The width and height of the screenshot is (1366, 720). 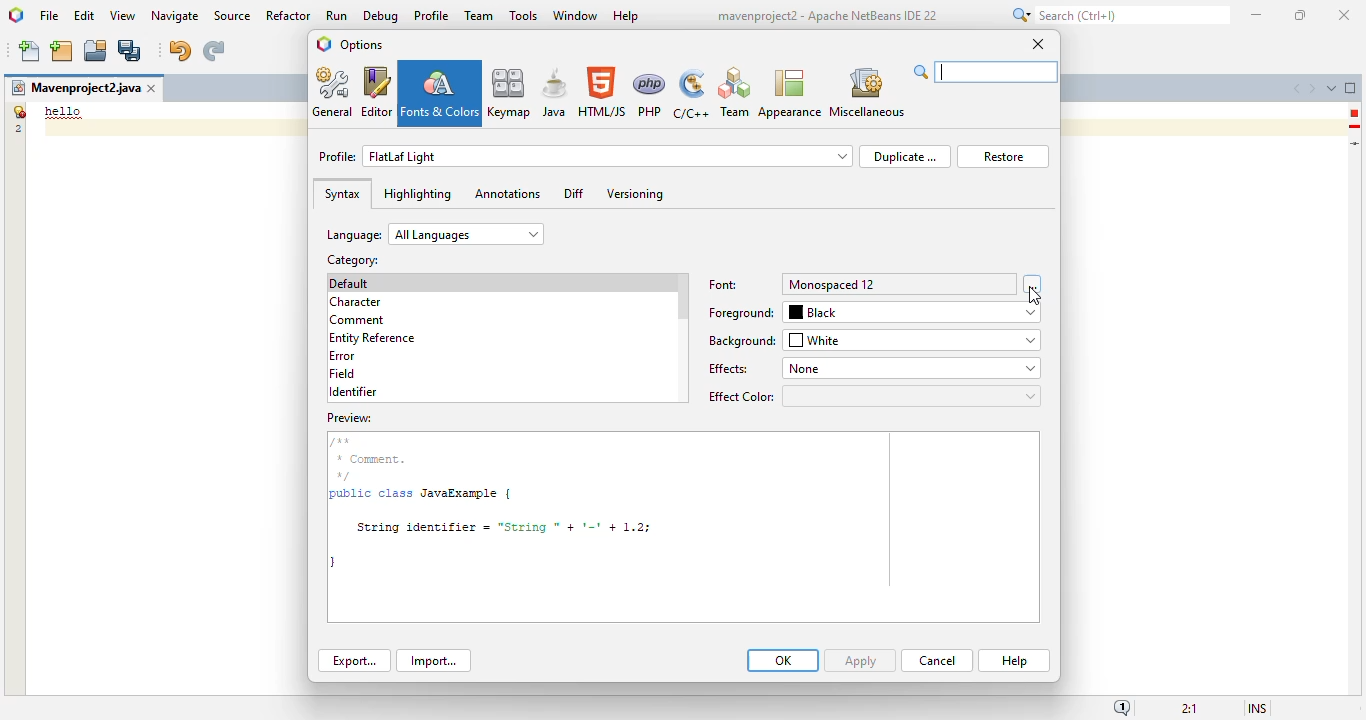 What do you see at coordinates (681, 516) in the screenshot?
I see `/**  * Comment,  */ public class JavaExample {              String identifier - "string" + + '-' + 1.2;  }` at bounding box center [681, 516].